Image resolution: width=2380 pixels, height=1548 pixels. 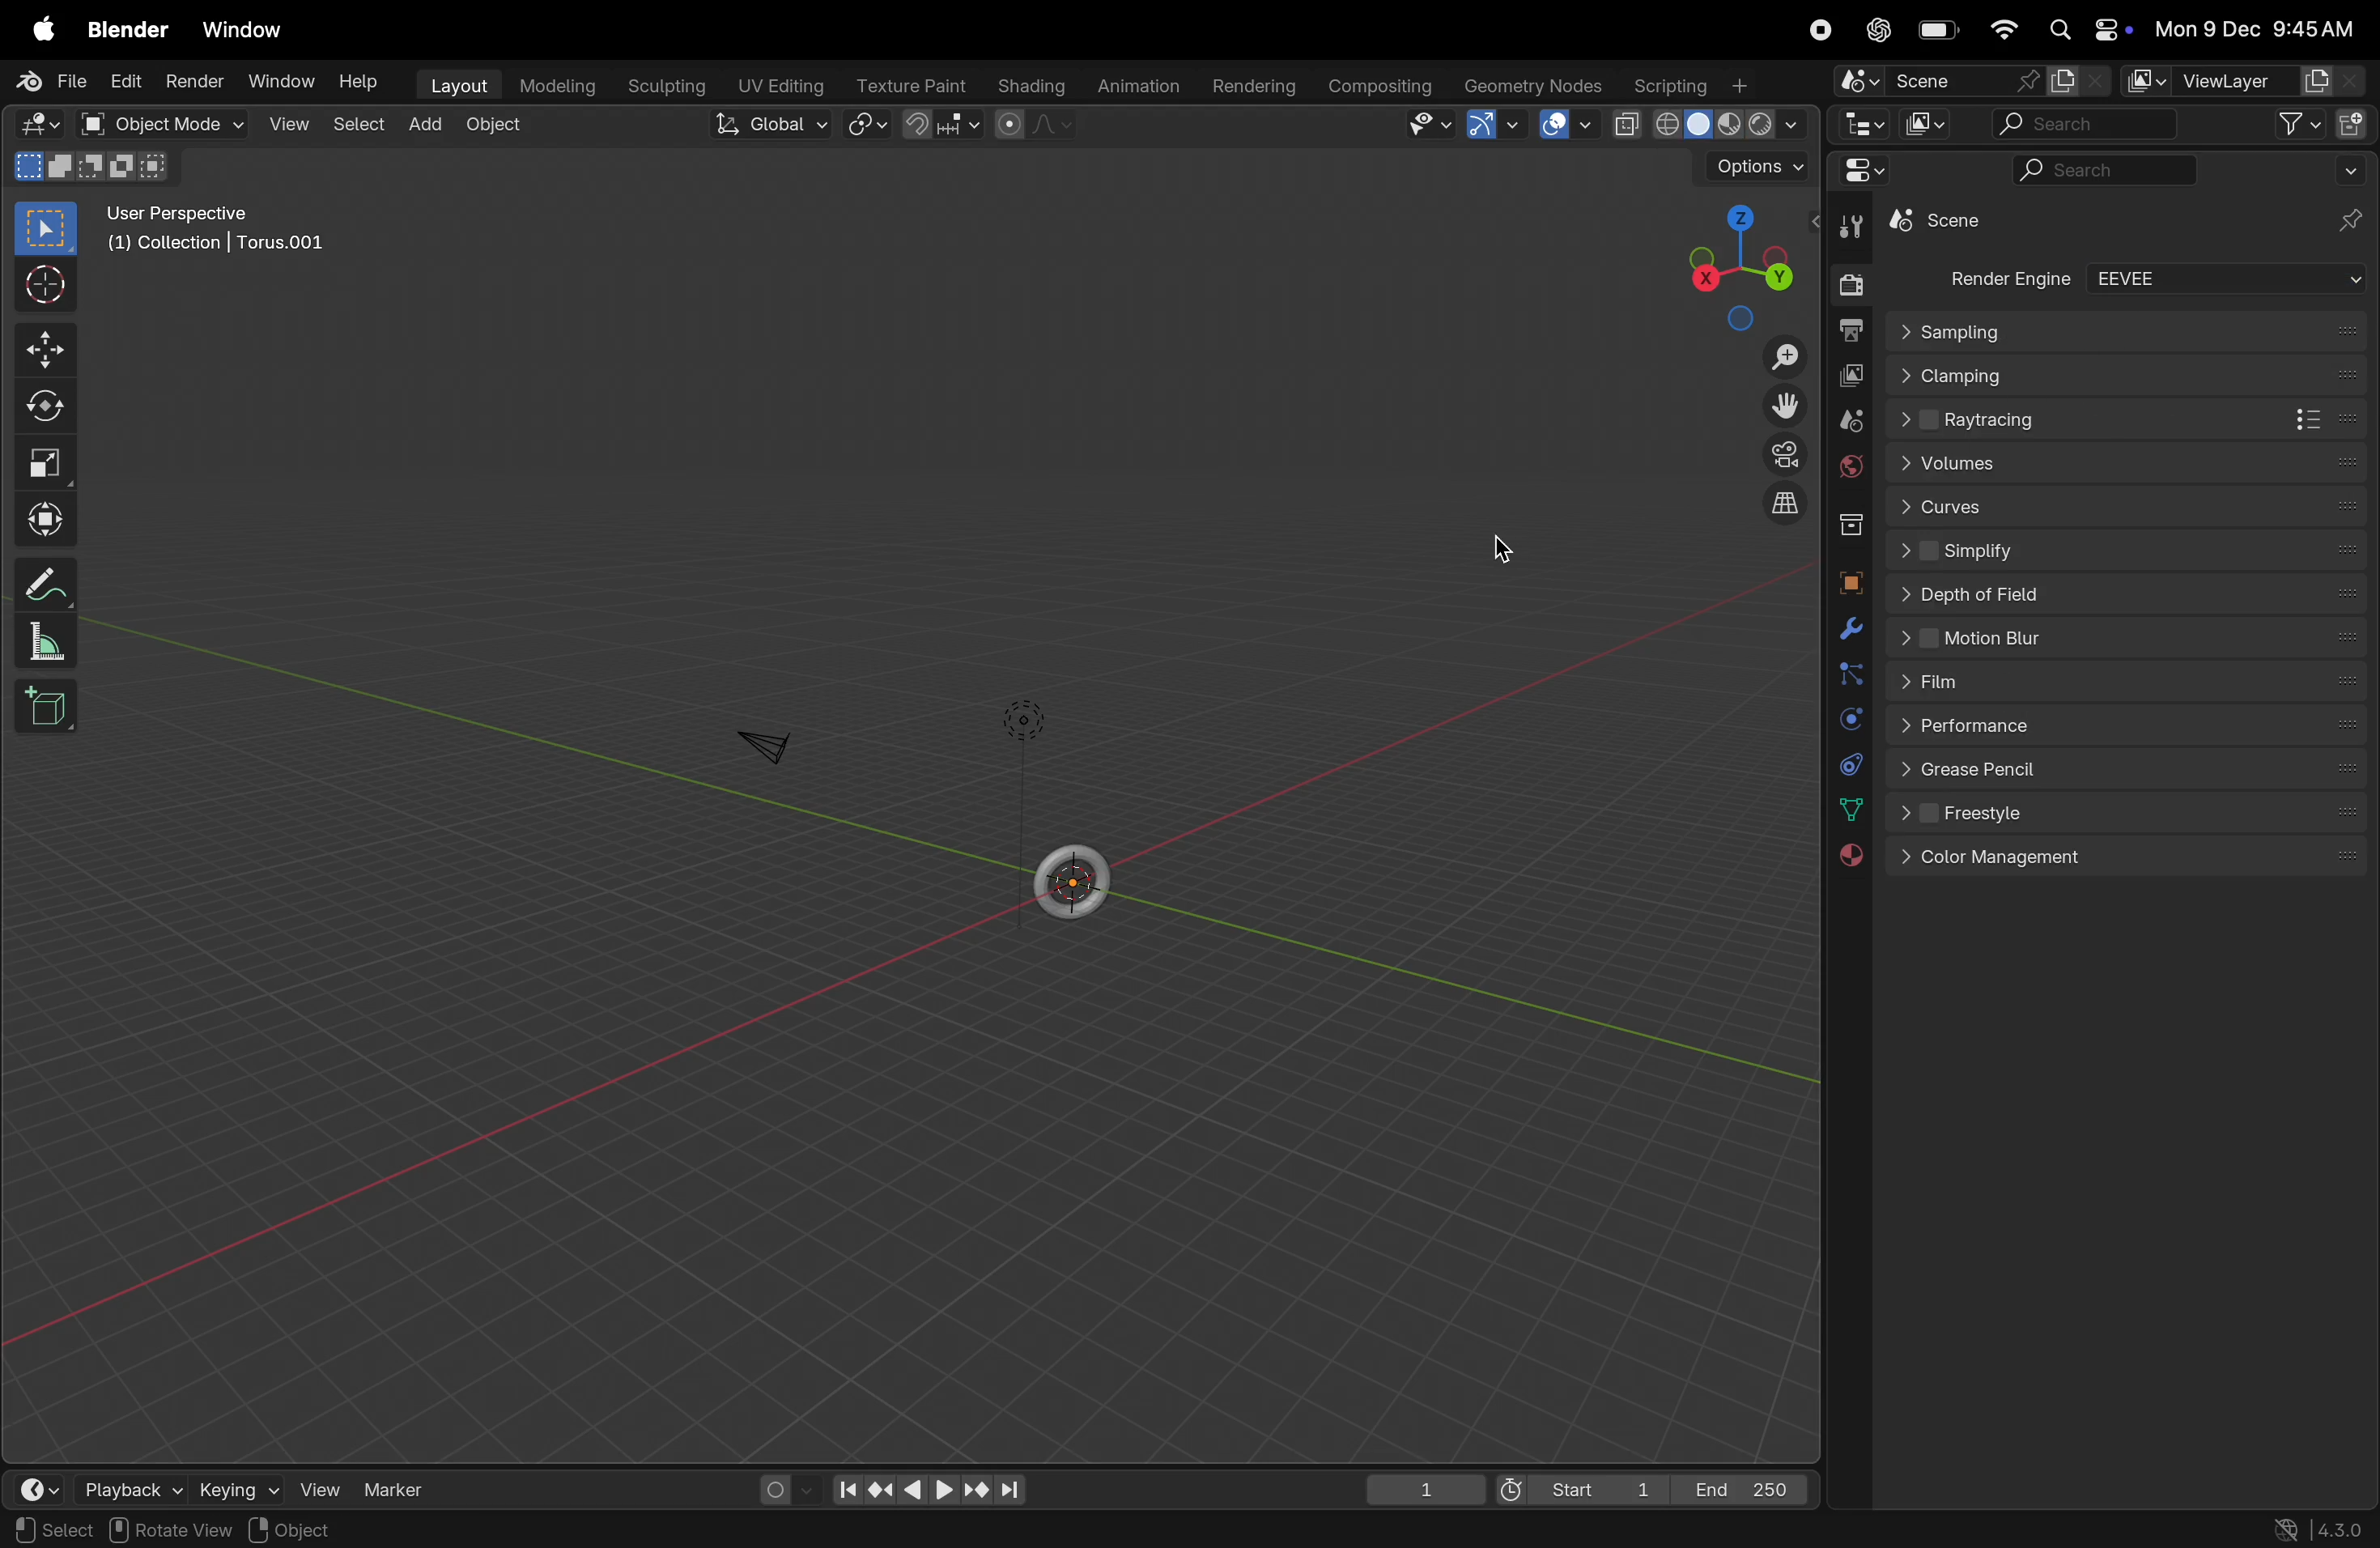 What do you see at coordinates (1430, 126) in the screenshot?
I see `view` at bounding box center [1430, 126].